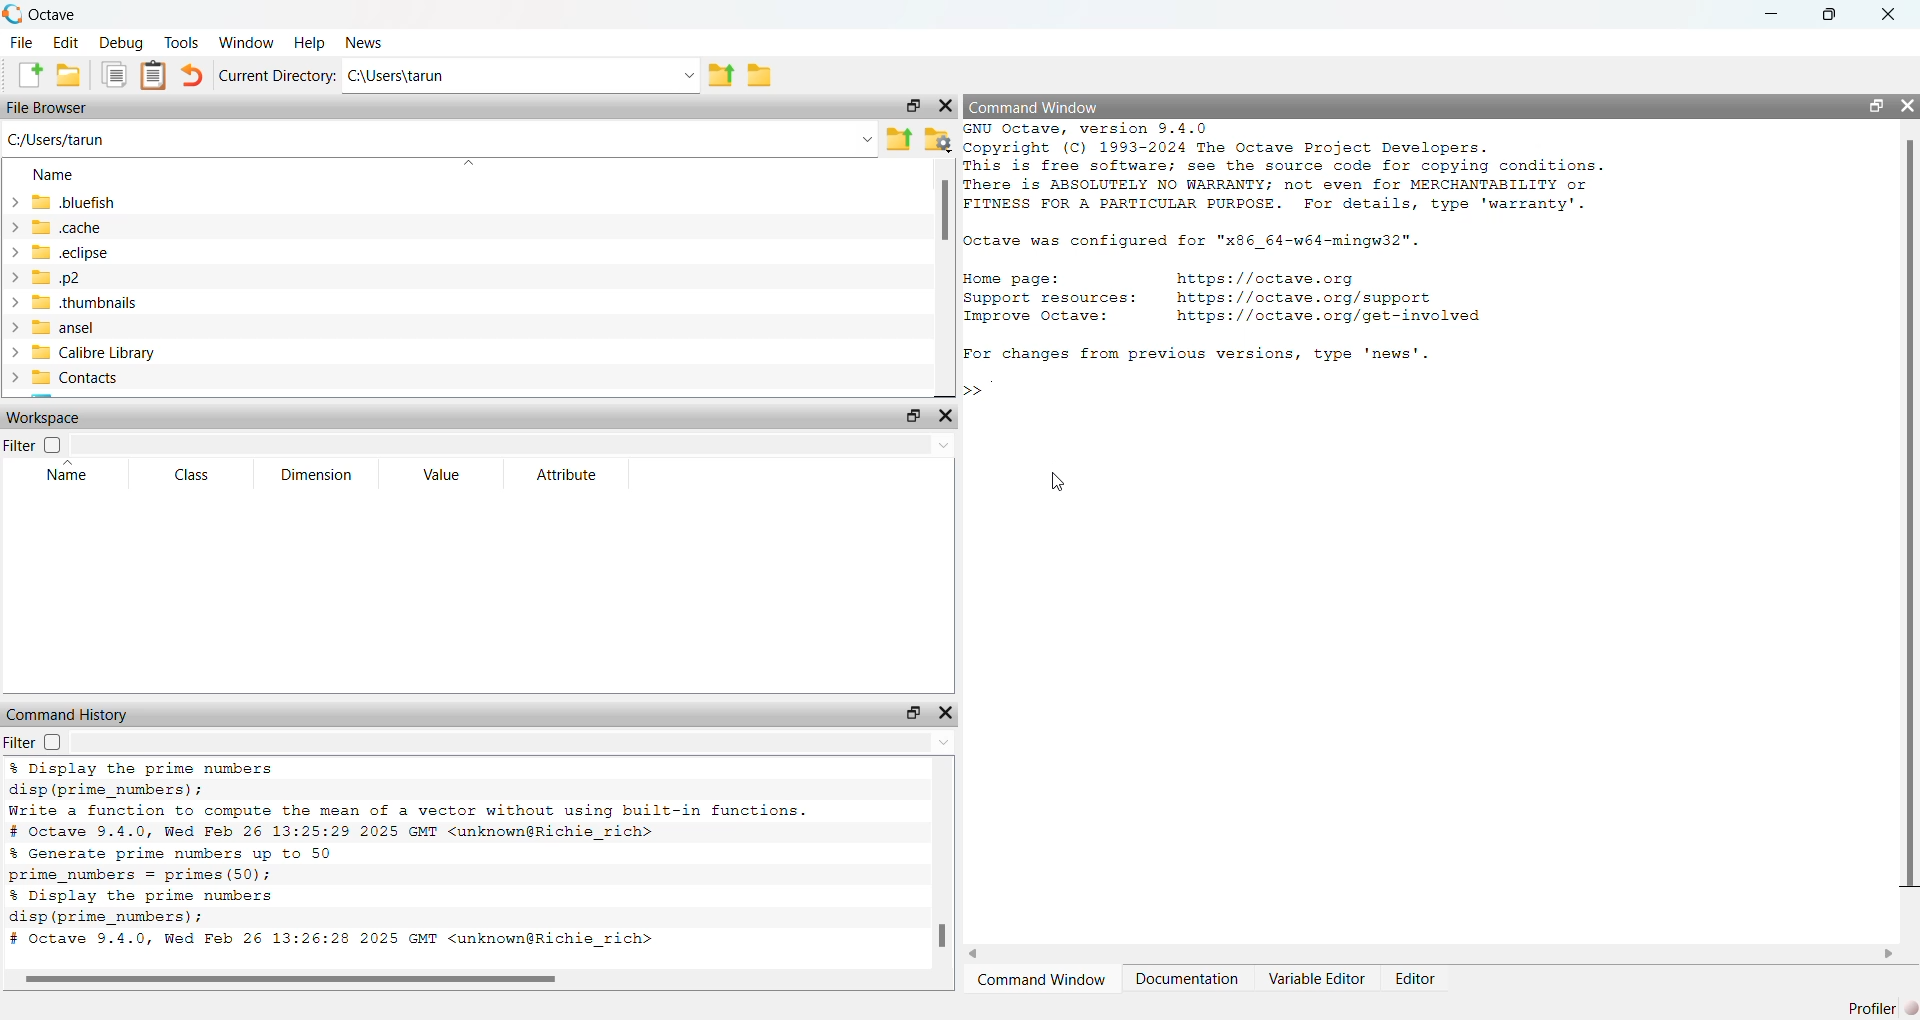  What do you see at coordinates (760, 77) in the screenshot?
I see `folder` at bounding box center [760, 77].